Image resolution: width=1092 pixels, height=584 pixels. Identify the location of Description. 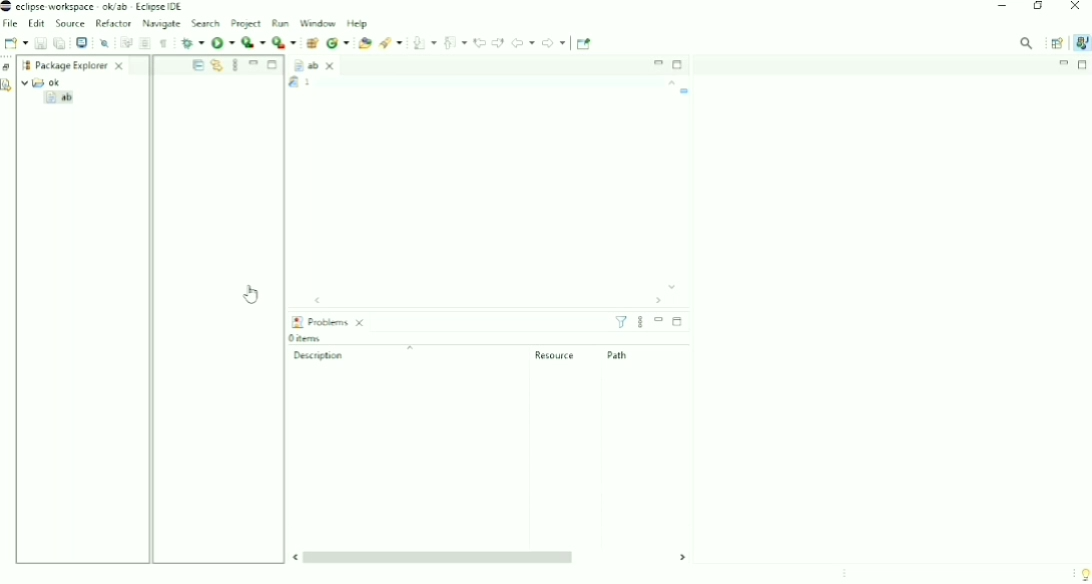
(375, 354).